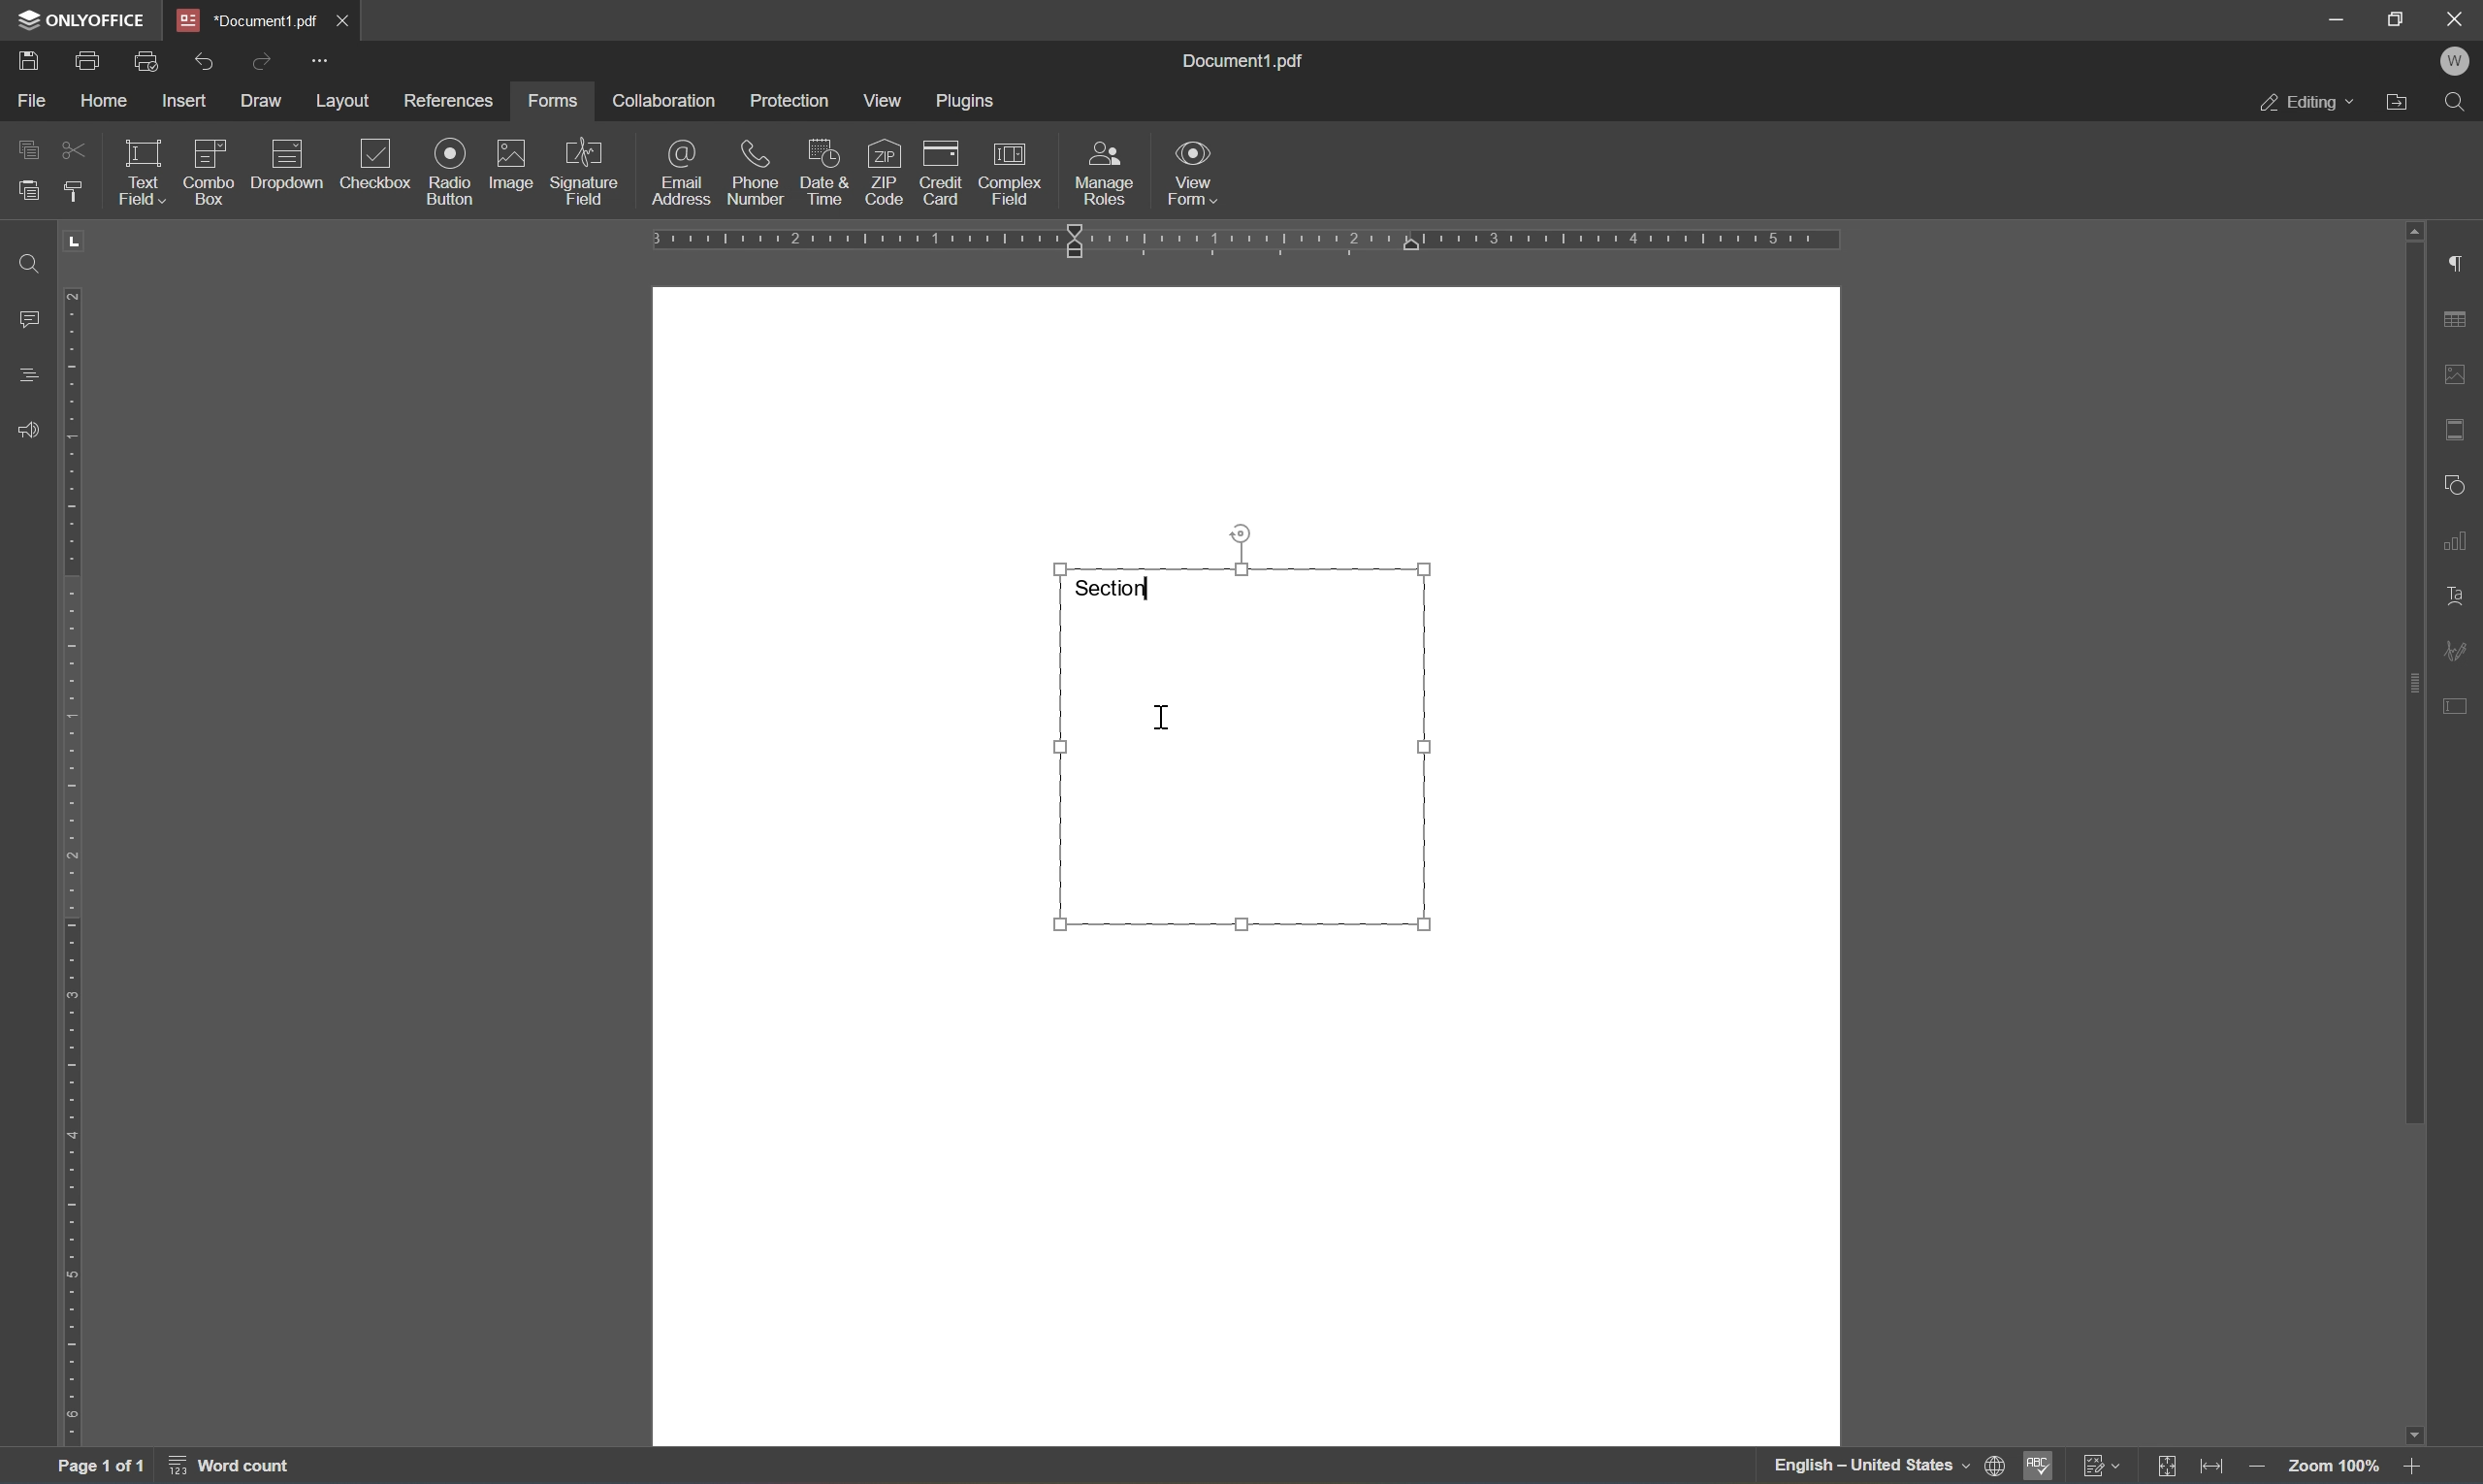 The height and width of the screenshot is (1484, 2483). What do you see at coordinates (72, 148) in the screenshot?
I see `cut` at bounding box center [72, 148].